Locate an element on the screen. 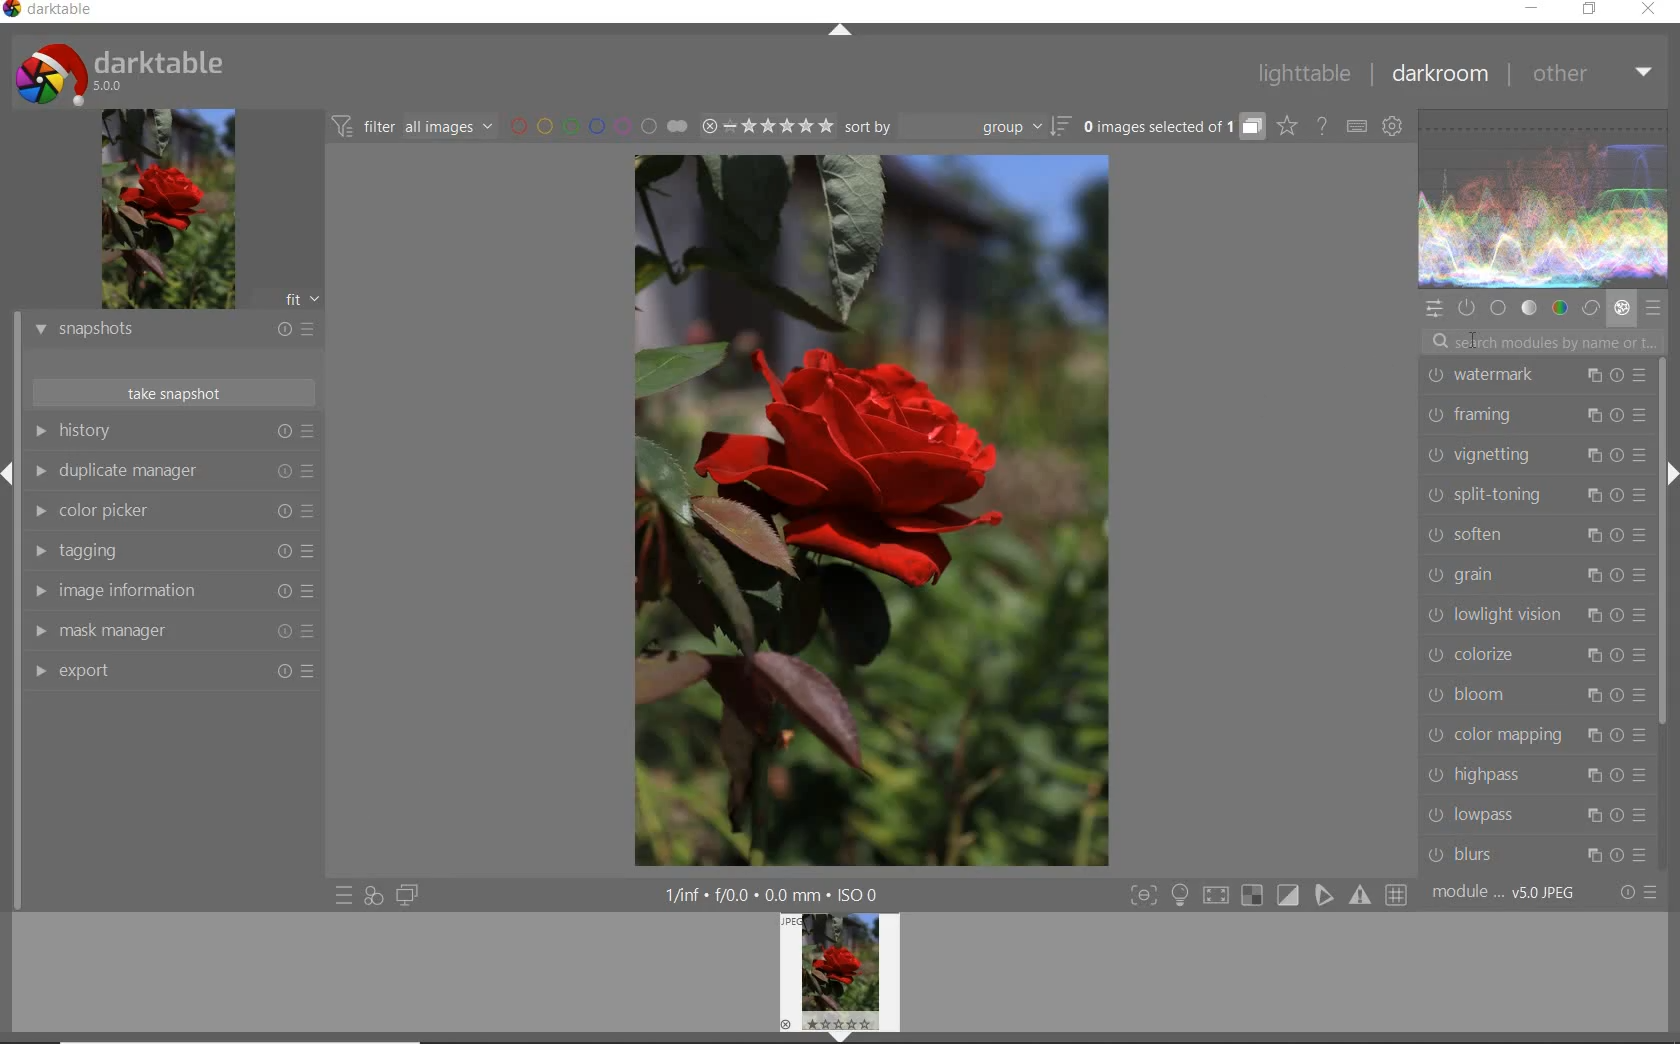 This screenshot has height=1044, width=1680. scrollbar is located at coordinates (1662, 544).